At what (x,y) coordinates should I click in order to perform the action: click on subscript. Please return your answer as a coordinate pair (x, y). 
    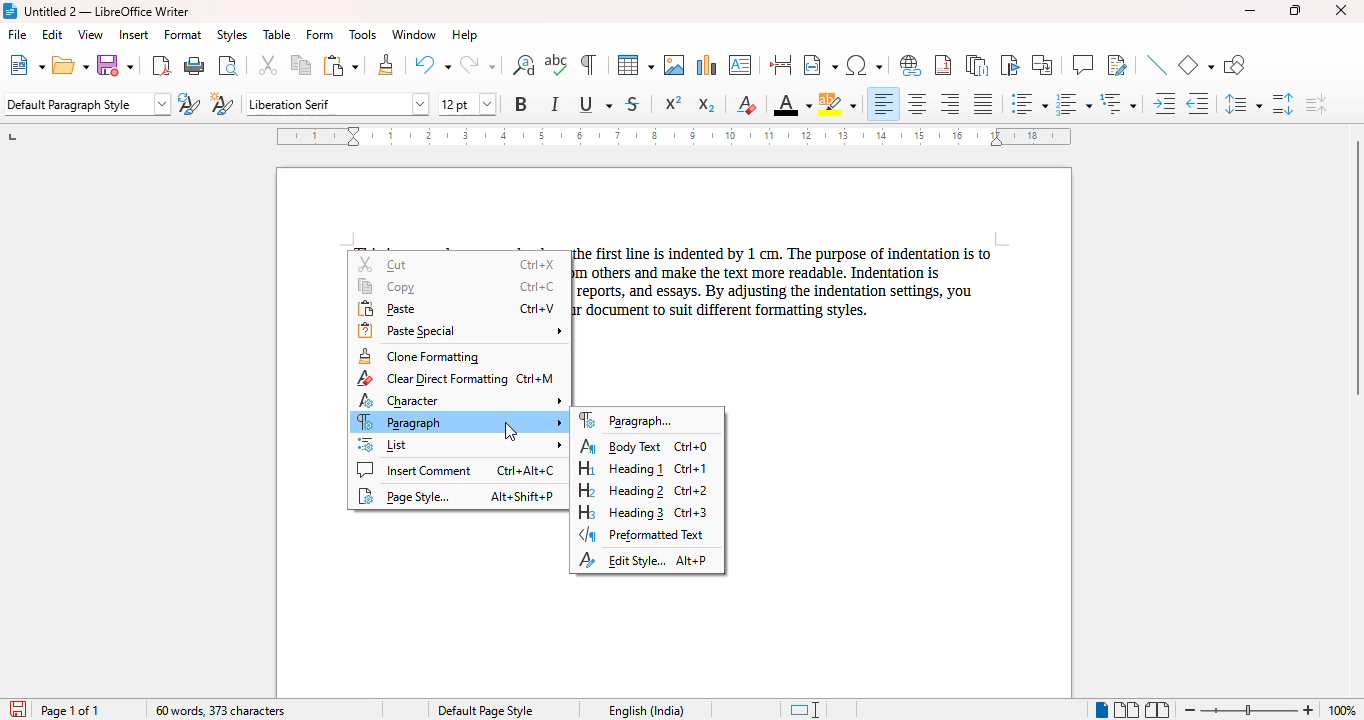
    Looking at the image, I should click on (707, 105).